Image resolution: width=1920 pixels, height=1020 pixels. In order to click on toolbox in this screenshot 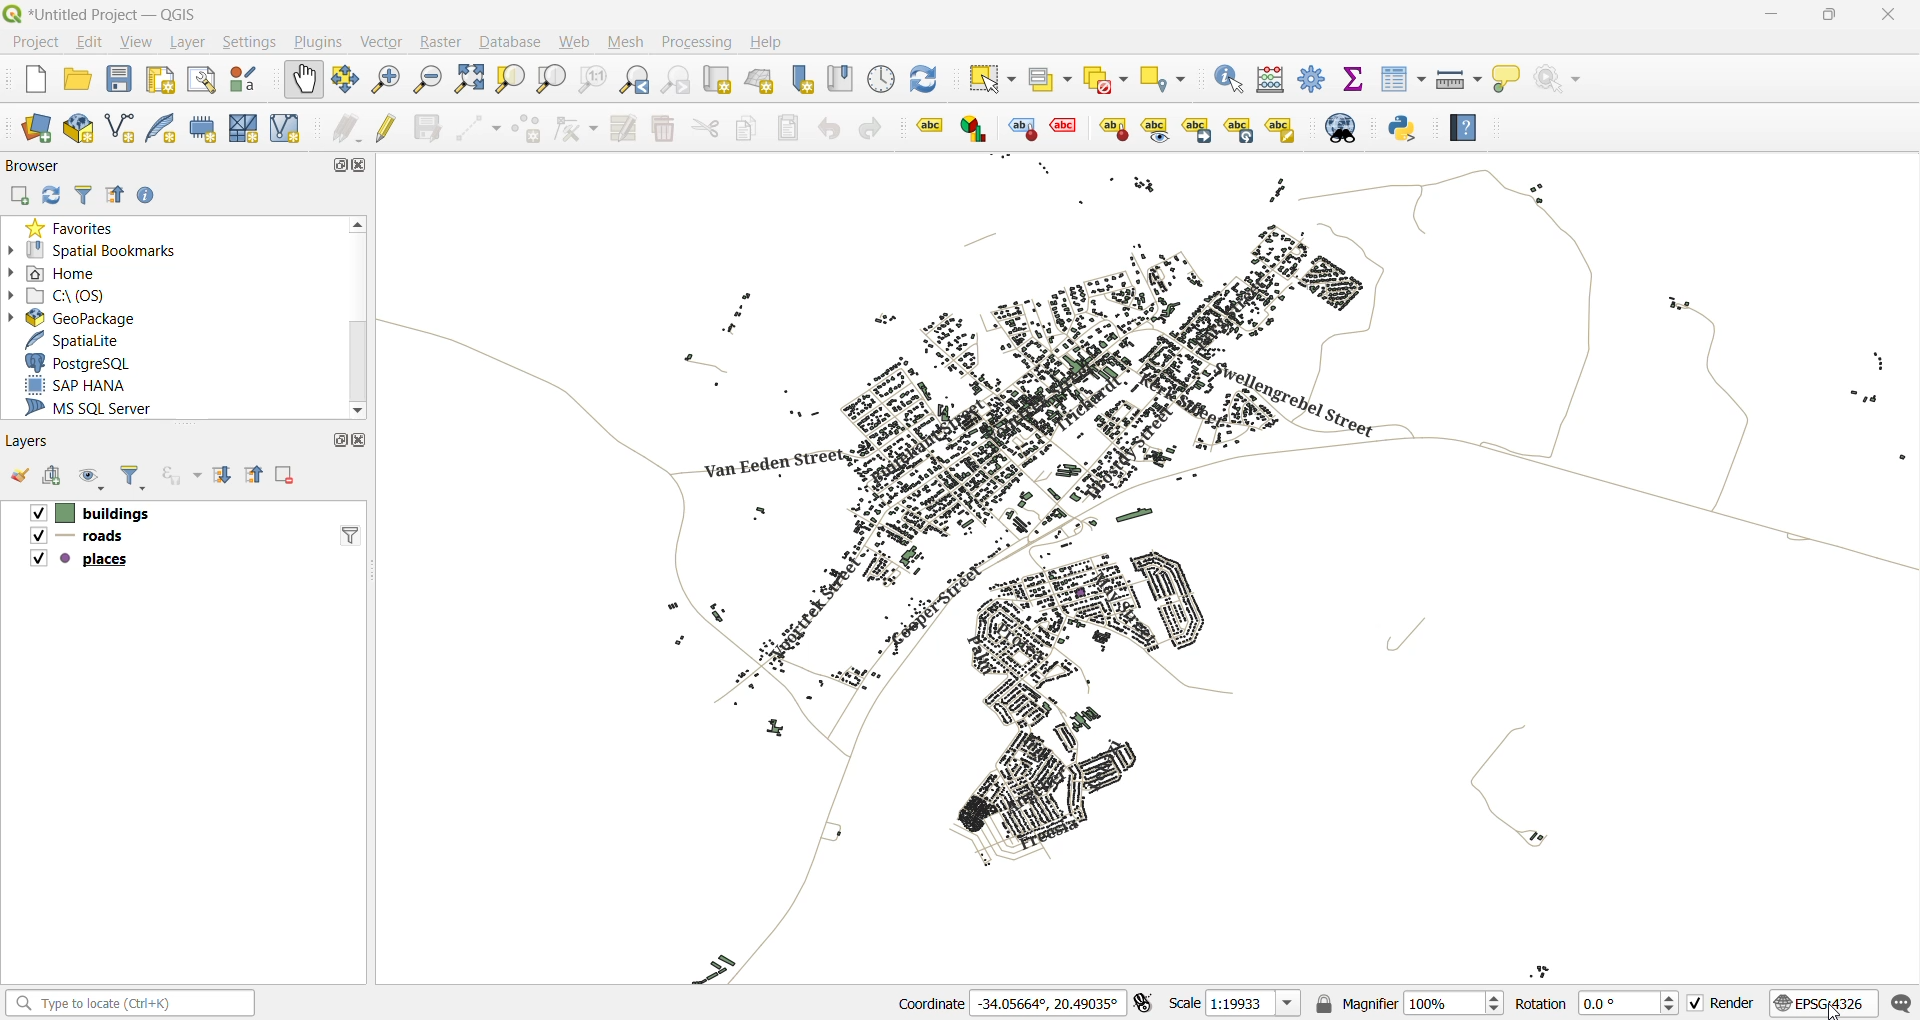, I will do `click(1309, 78)`.